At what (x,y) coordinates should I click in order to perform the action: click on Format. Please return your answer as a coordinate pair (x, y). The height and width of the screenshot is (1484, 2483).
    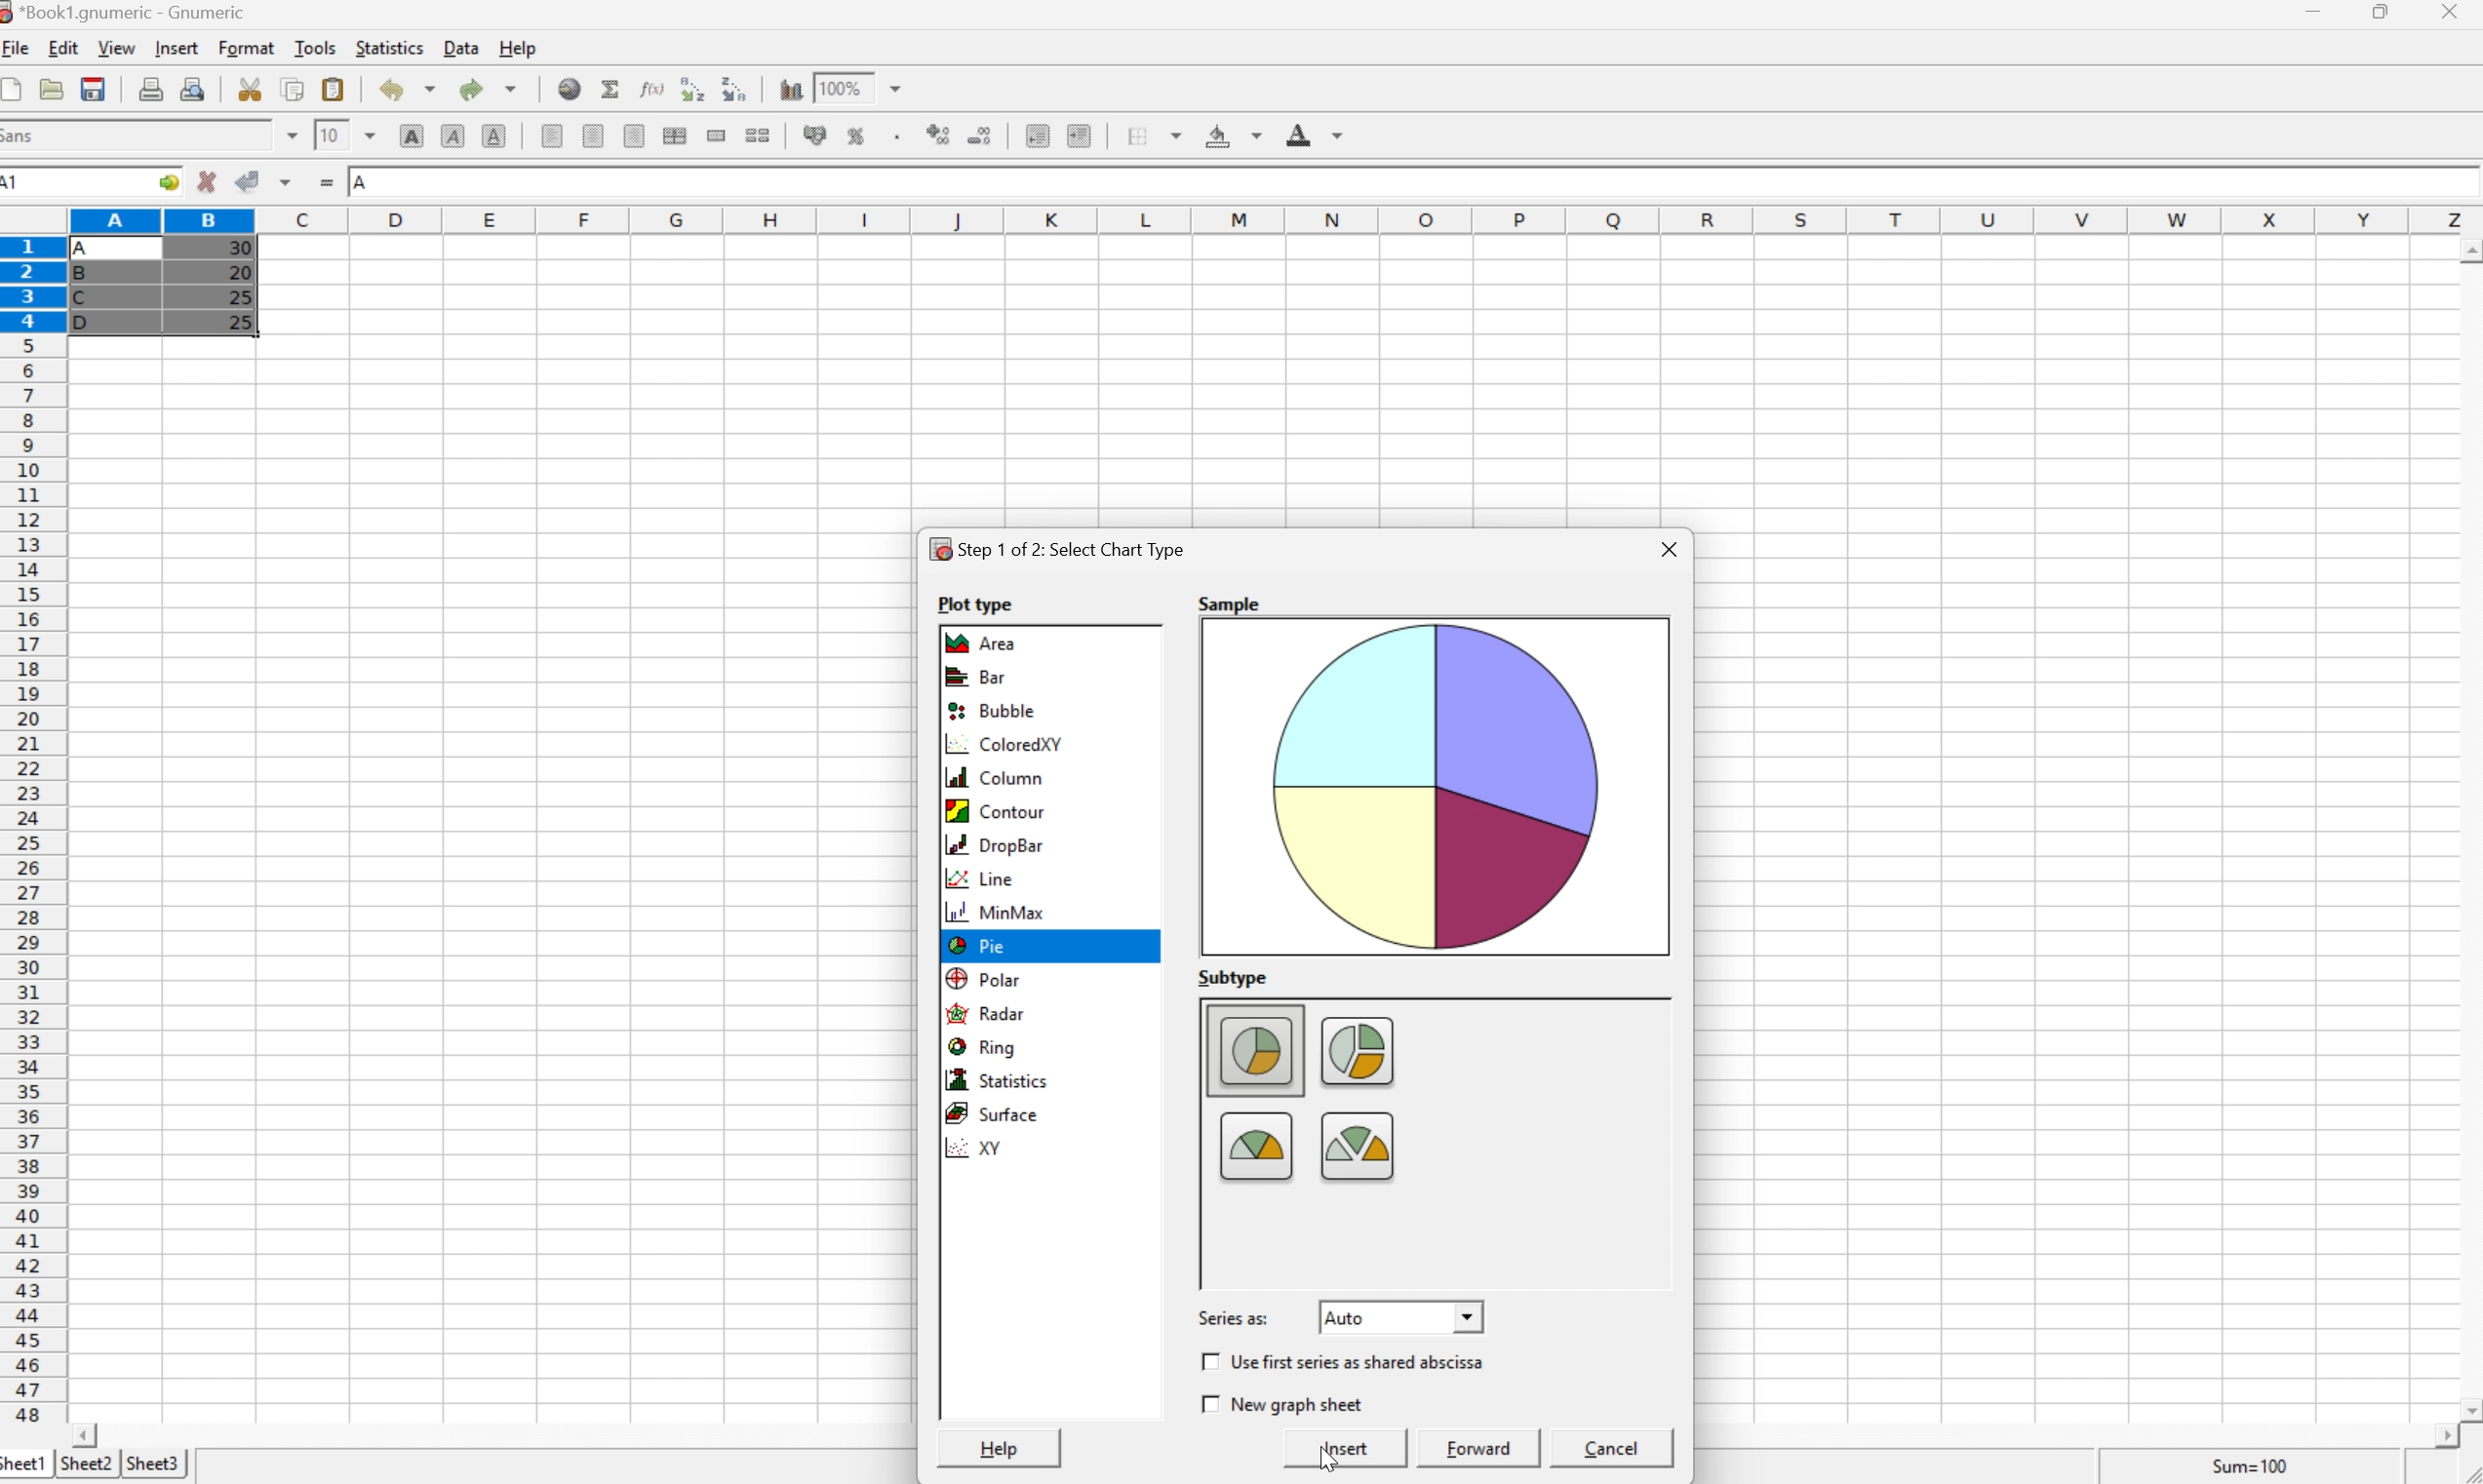
    Looking at the image, I should click on (248, 49).